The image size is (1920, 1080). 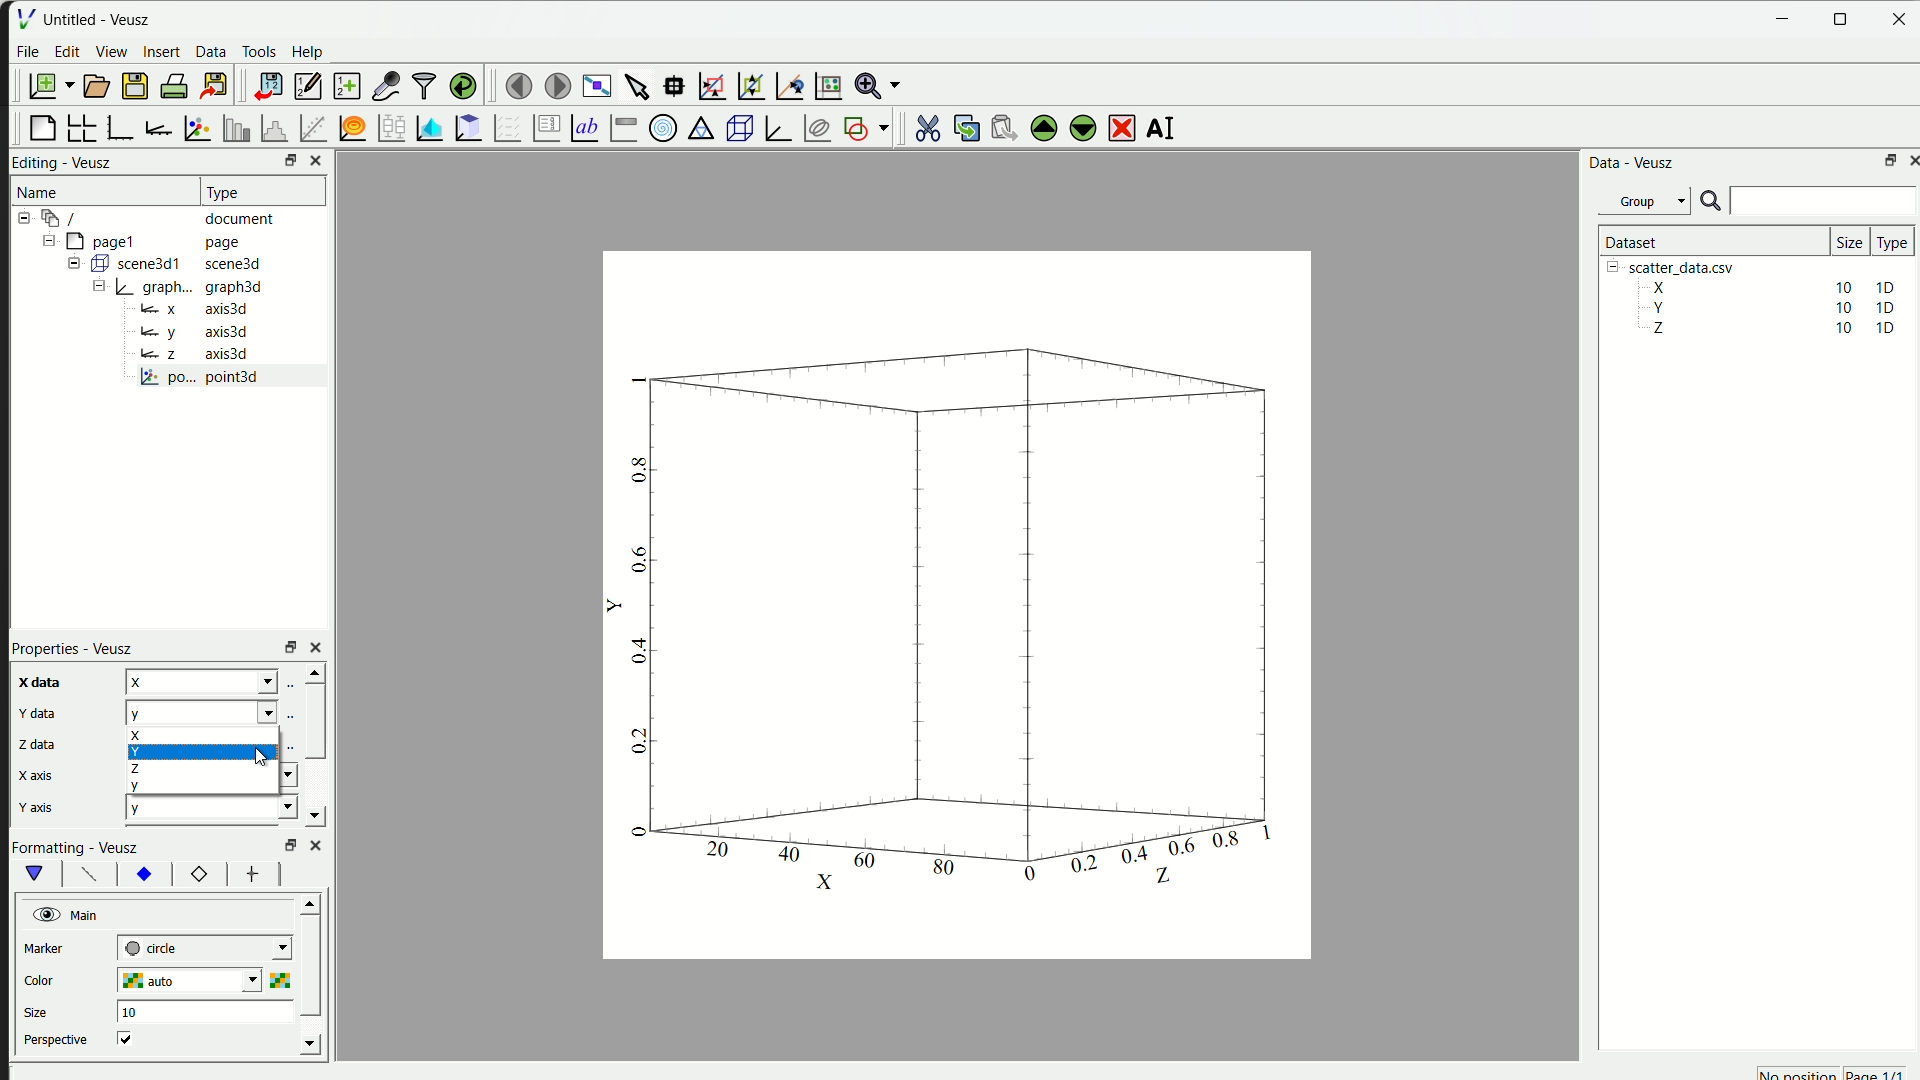 I want to click on plot box plots, so click(x=386, y=129).